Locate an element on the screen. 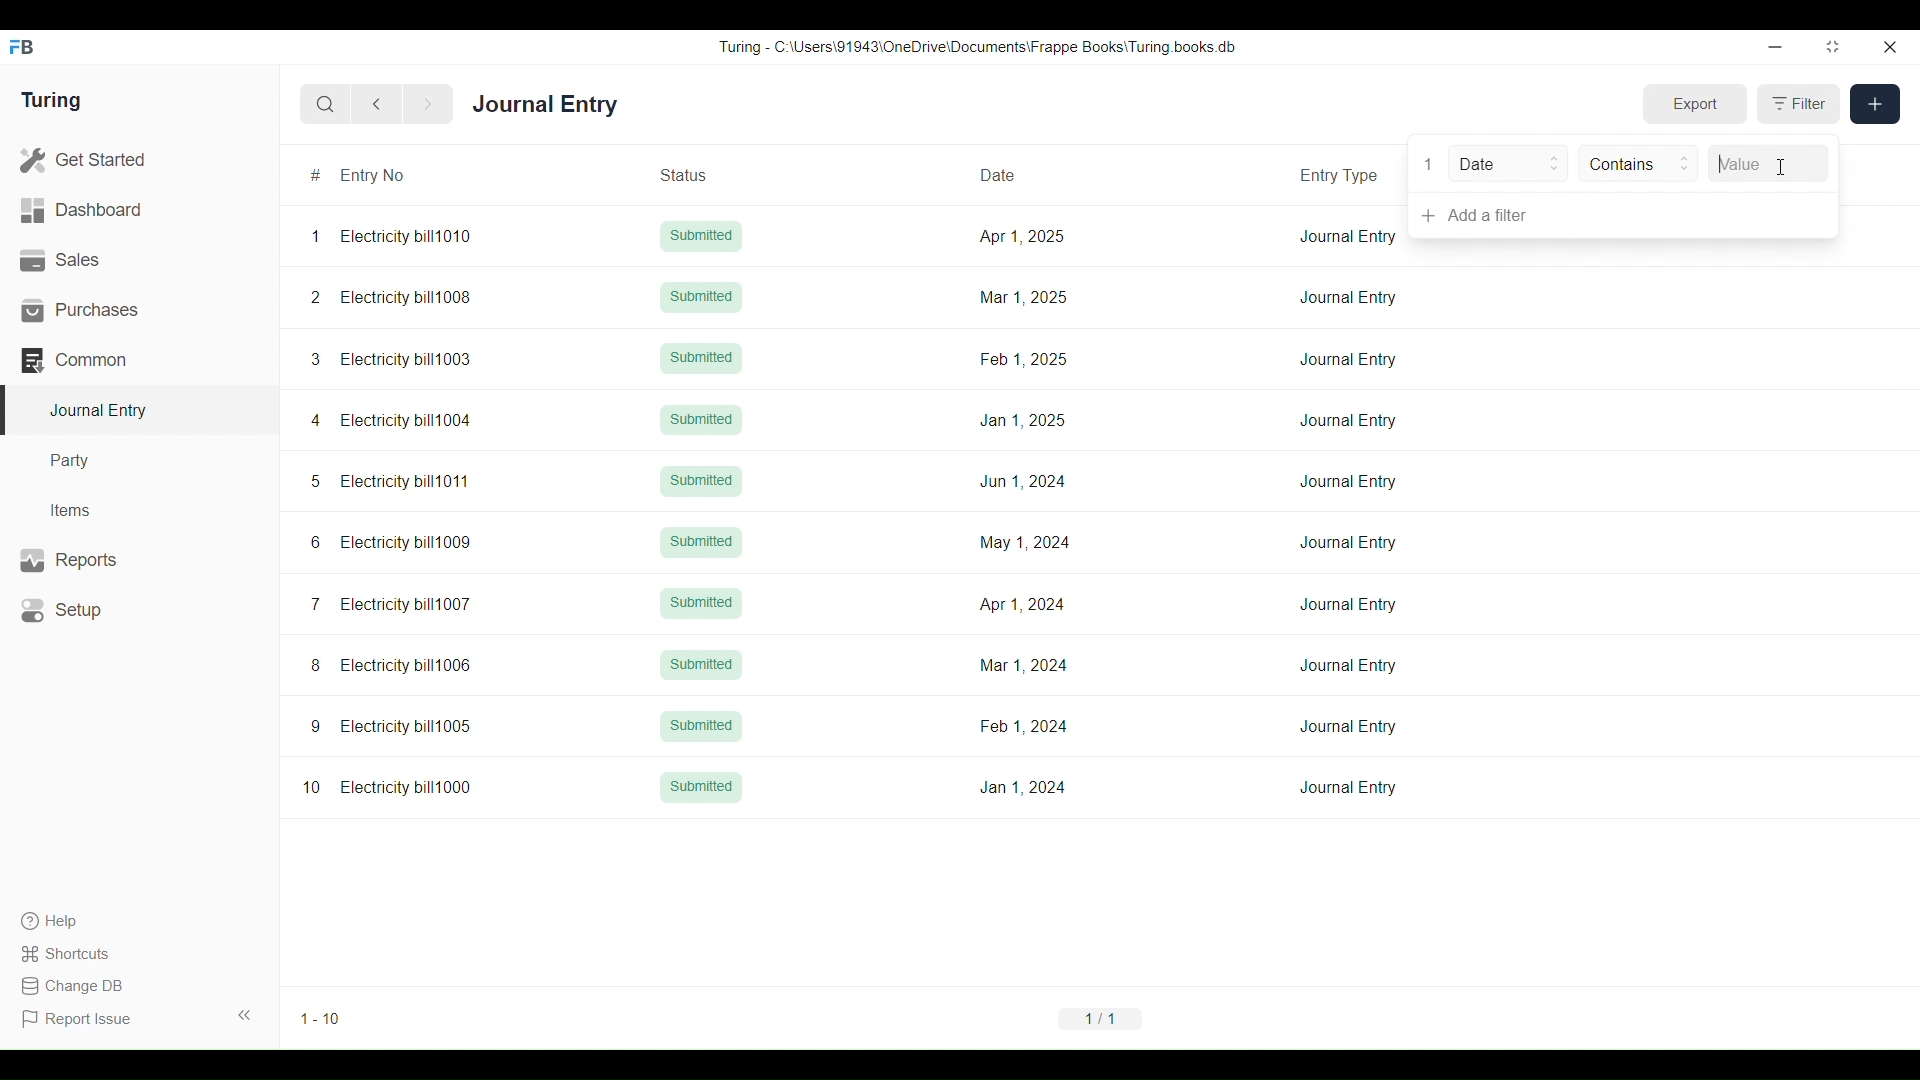  Turing is located at coordinates (52, 100).